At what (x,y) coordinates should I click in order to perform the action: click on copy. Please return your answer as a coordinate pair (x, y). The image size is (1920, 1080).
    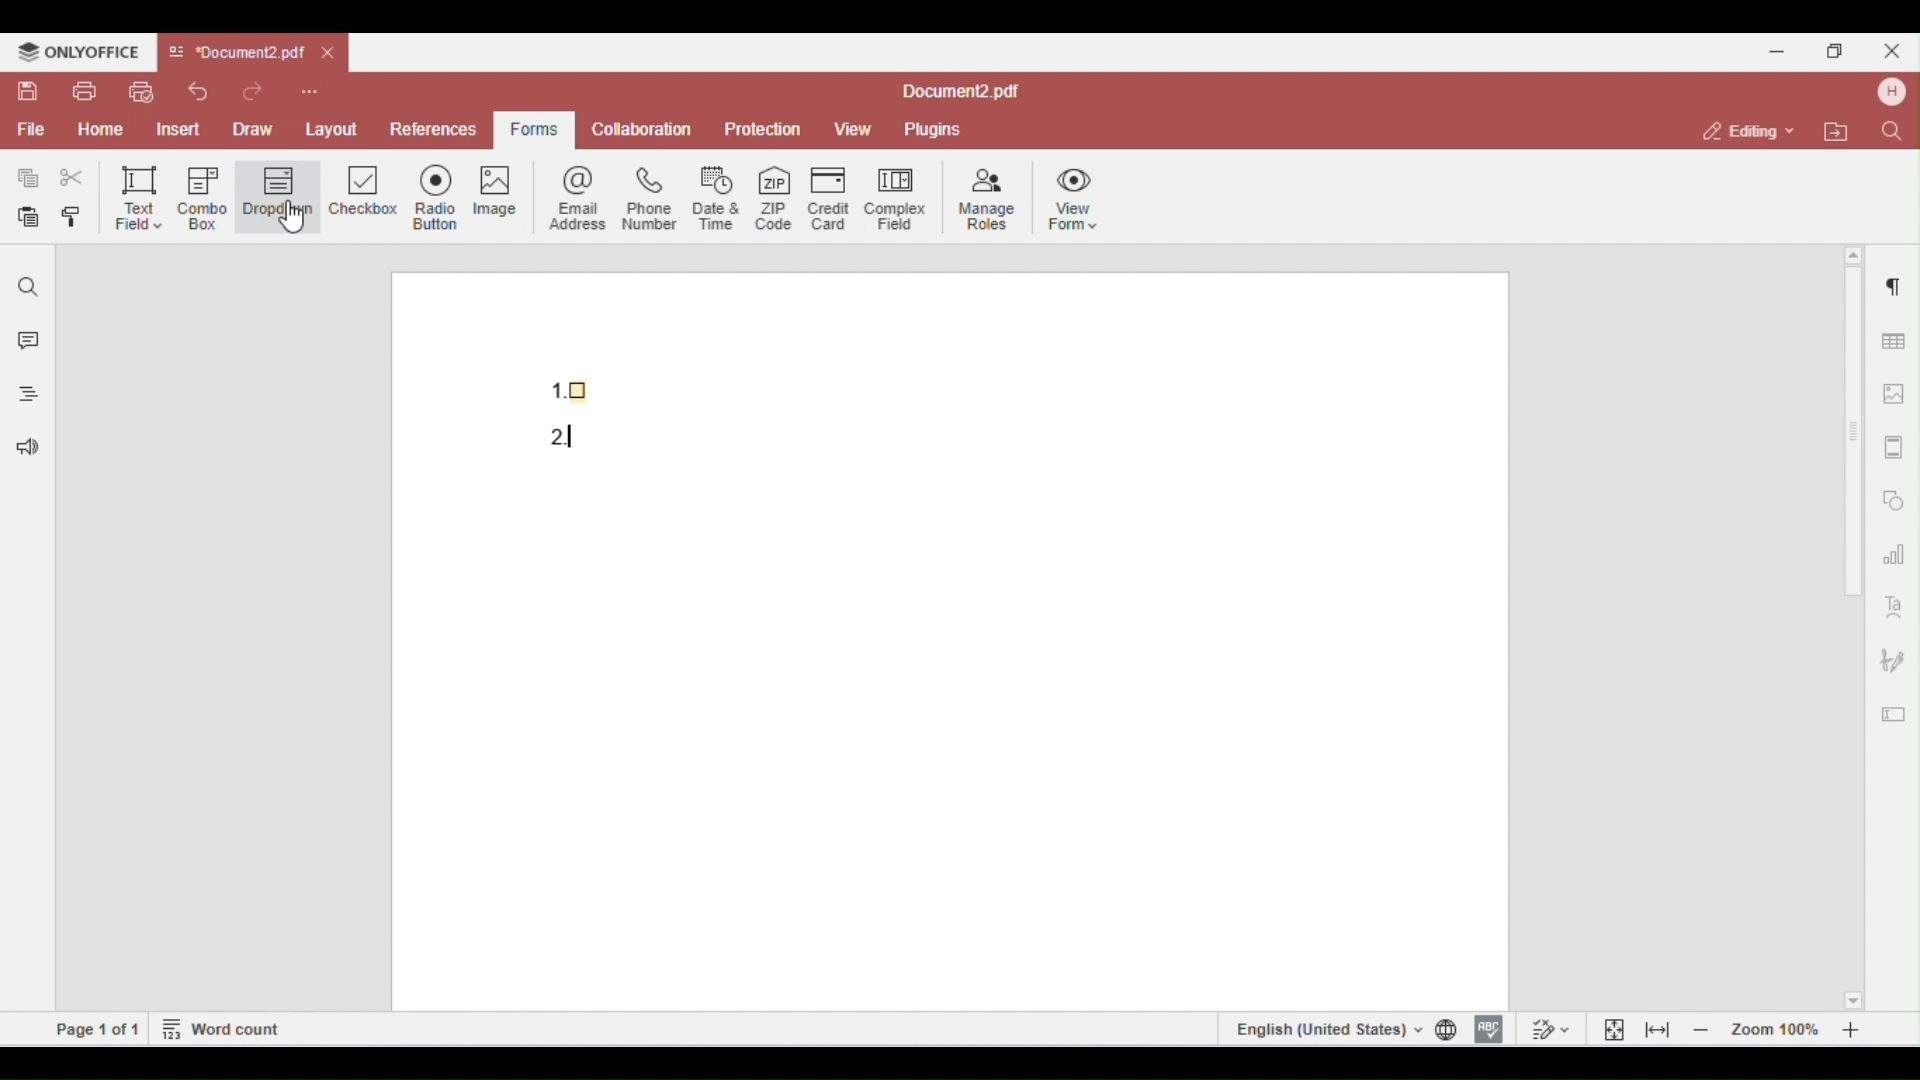
    Looking at the image, I should click on (29, 178).